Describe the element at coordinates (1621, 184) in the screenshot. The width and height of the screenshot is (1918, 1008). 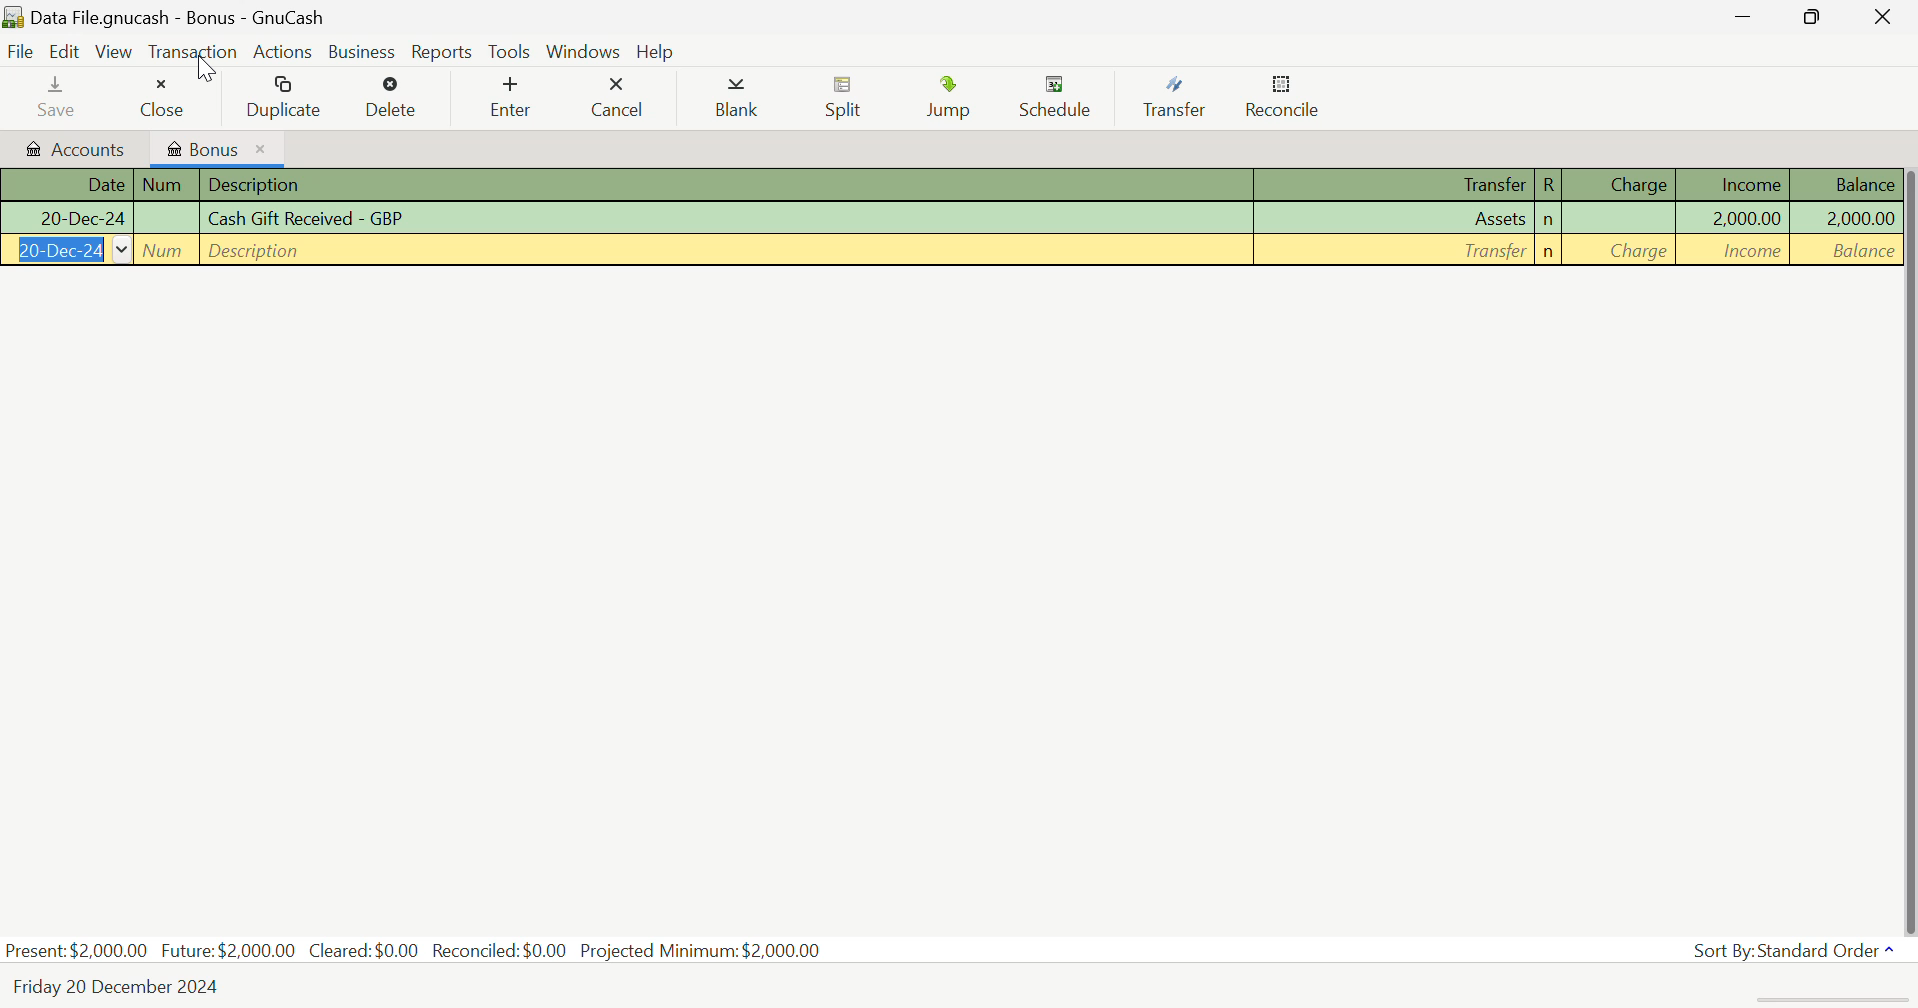
I see `Charge` at that location.